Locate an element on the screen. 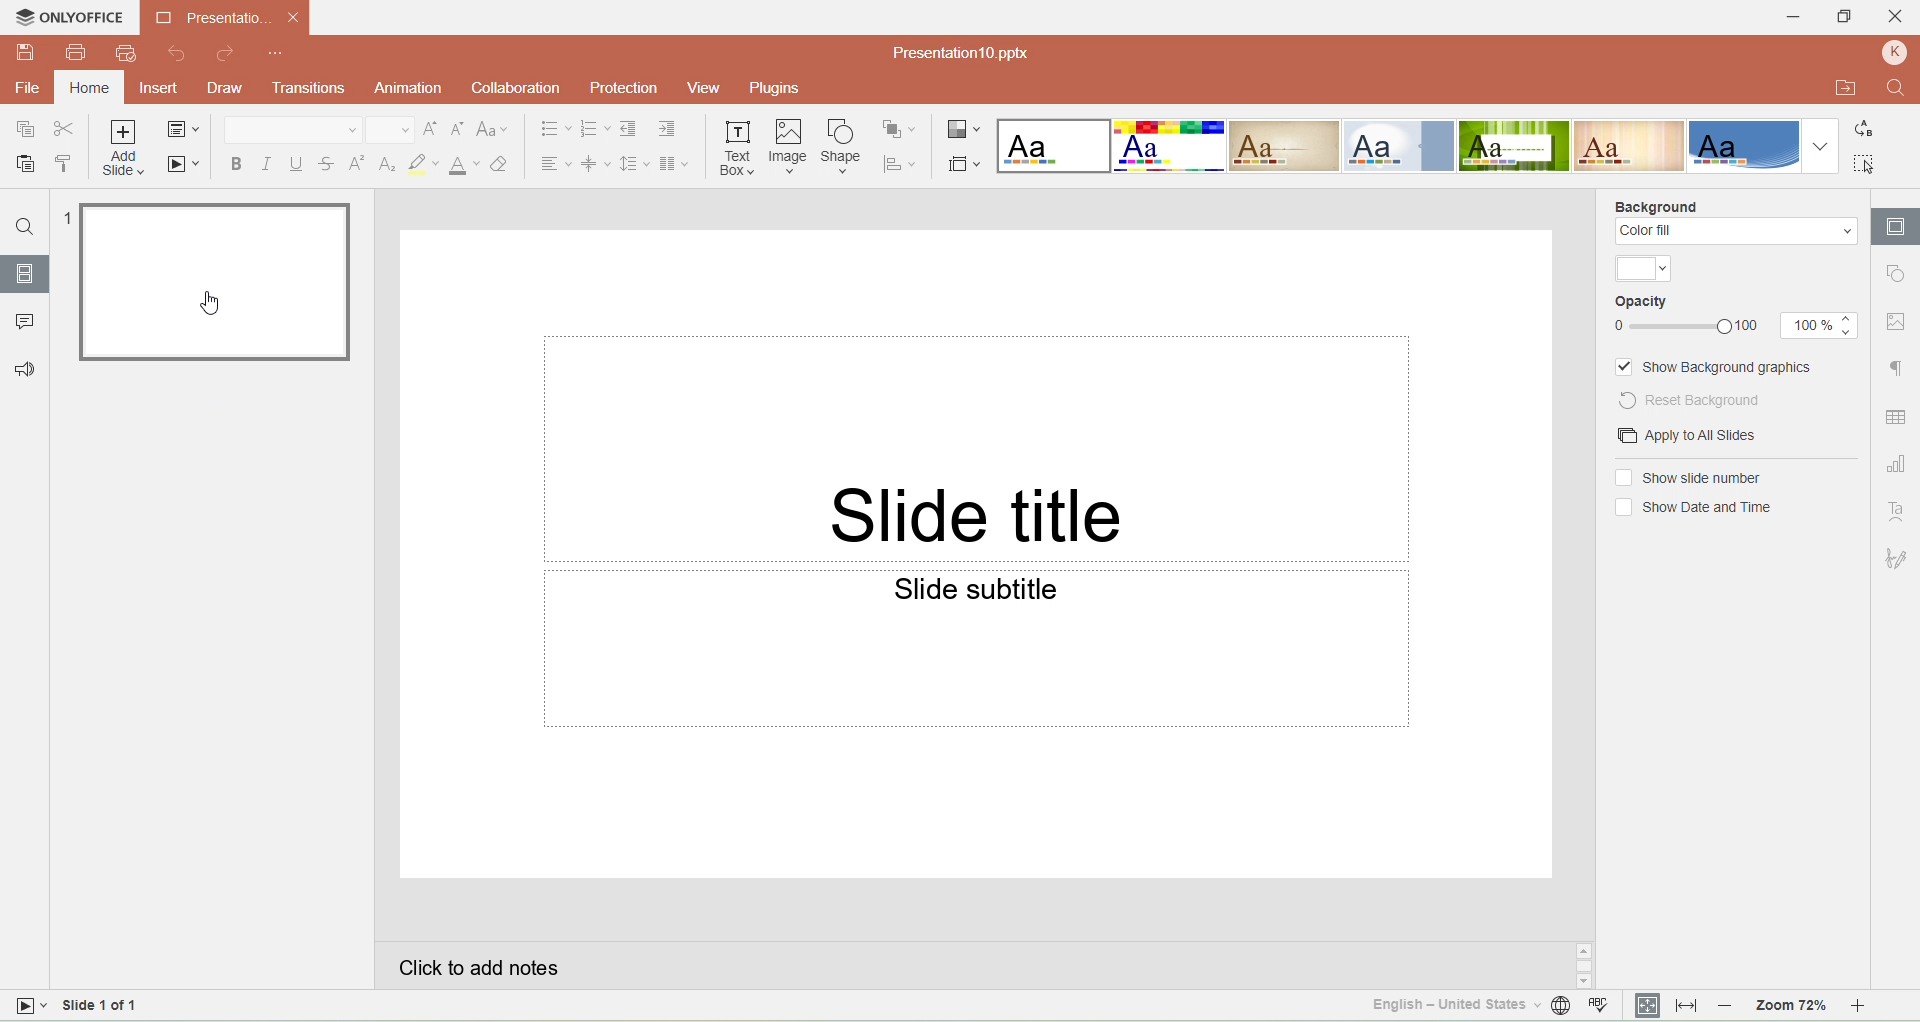 The width and height of the screenshot is (1920, 1022). Protection is located at coordinates (619, 87).